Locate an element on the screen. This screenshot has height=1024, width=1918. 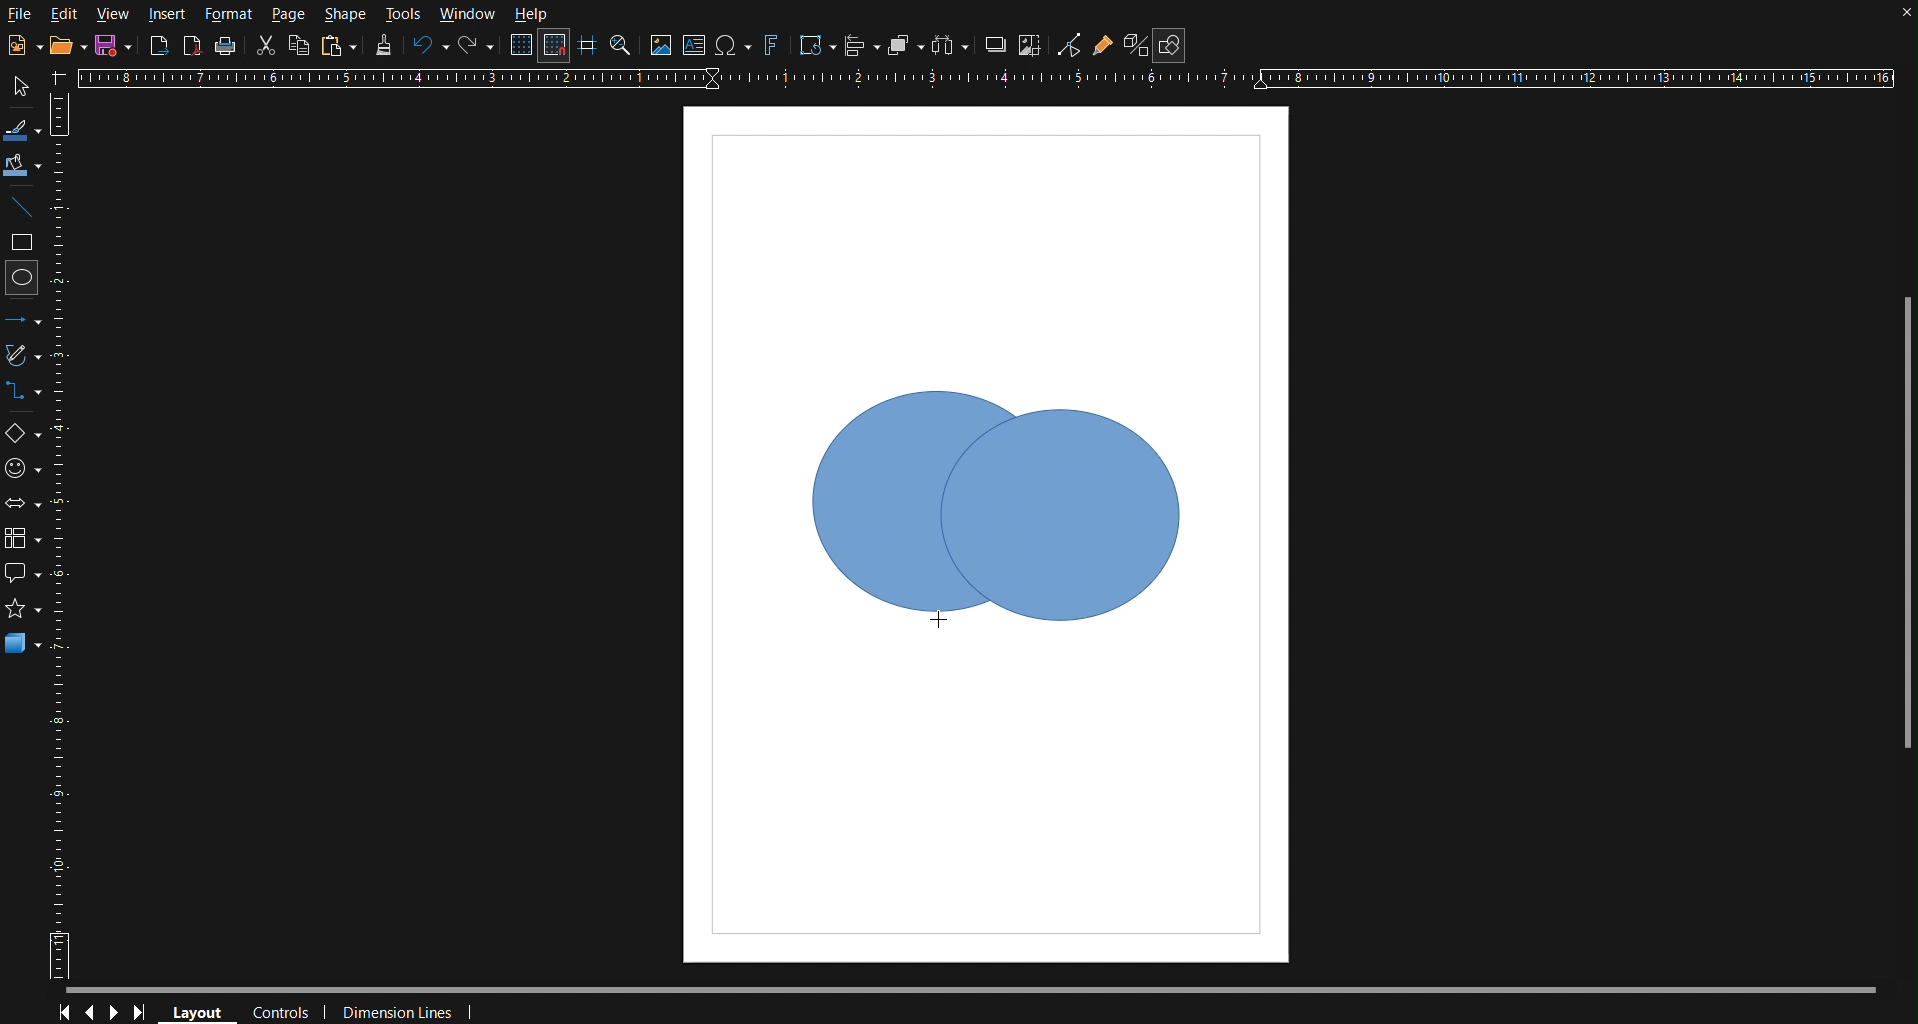
star shape is located at coordinates (25, 607).